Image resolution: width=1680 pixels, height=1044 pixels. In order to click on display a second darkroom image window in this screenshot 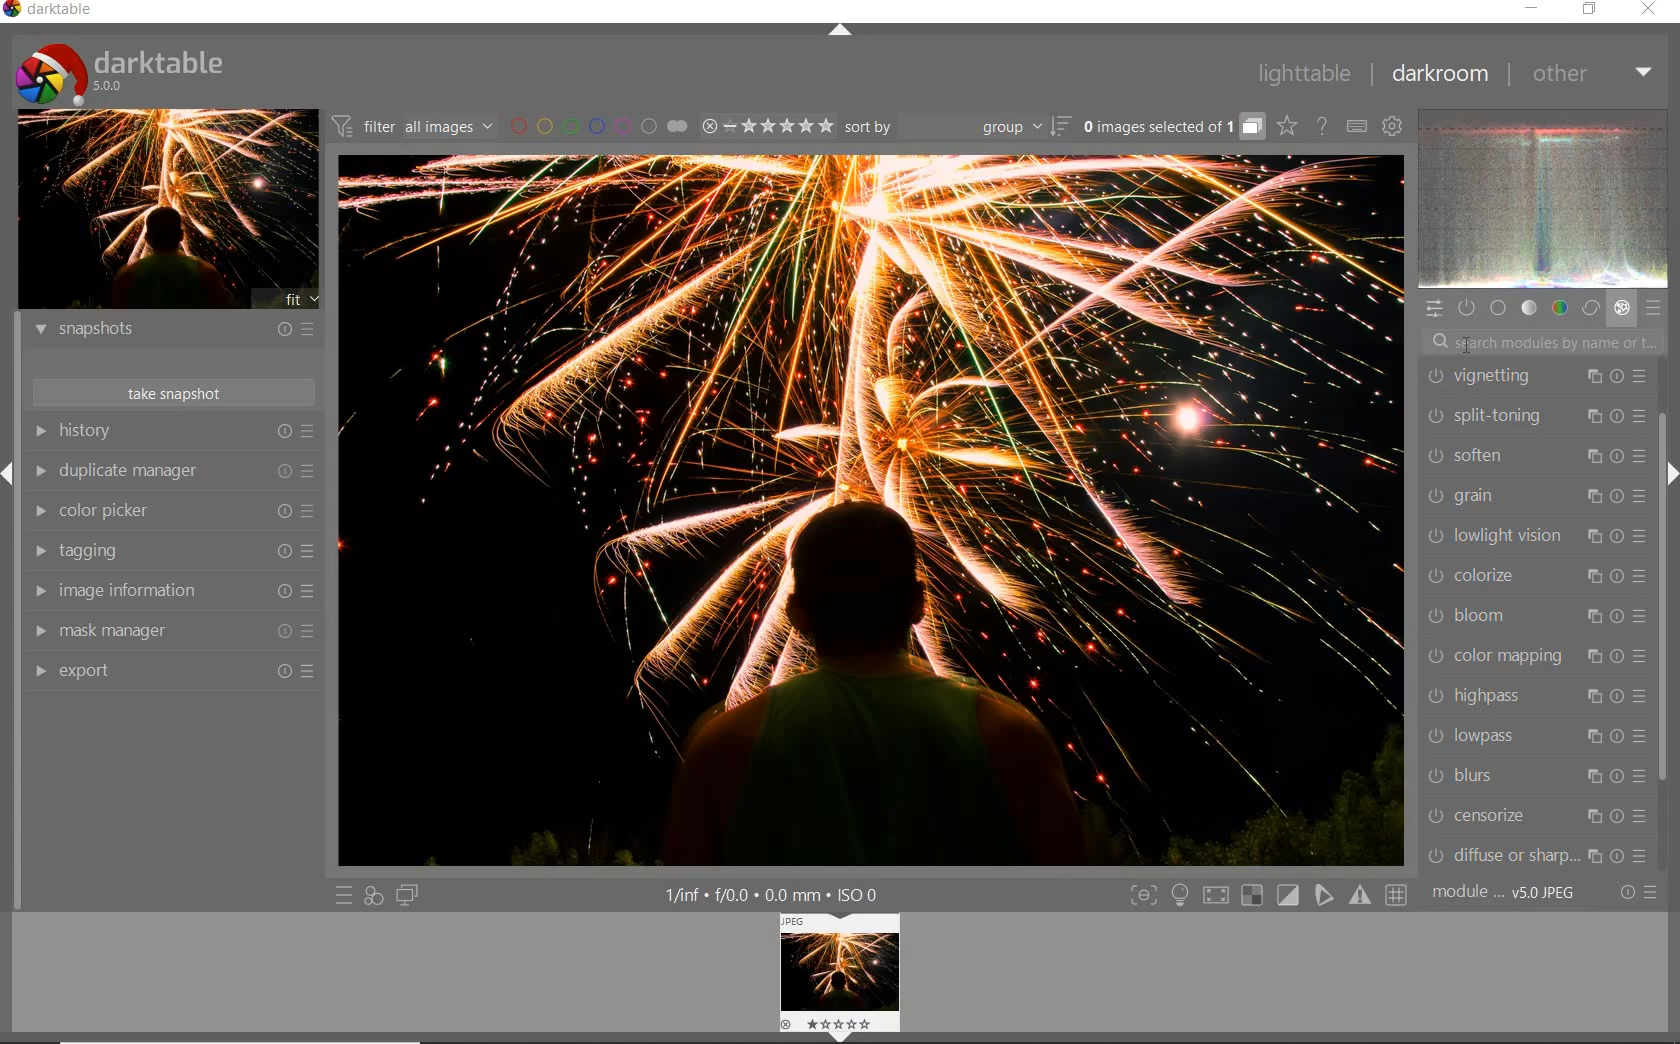, I will do `click(410, 896)`.